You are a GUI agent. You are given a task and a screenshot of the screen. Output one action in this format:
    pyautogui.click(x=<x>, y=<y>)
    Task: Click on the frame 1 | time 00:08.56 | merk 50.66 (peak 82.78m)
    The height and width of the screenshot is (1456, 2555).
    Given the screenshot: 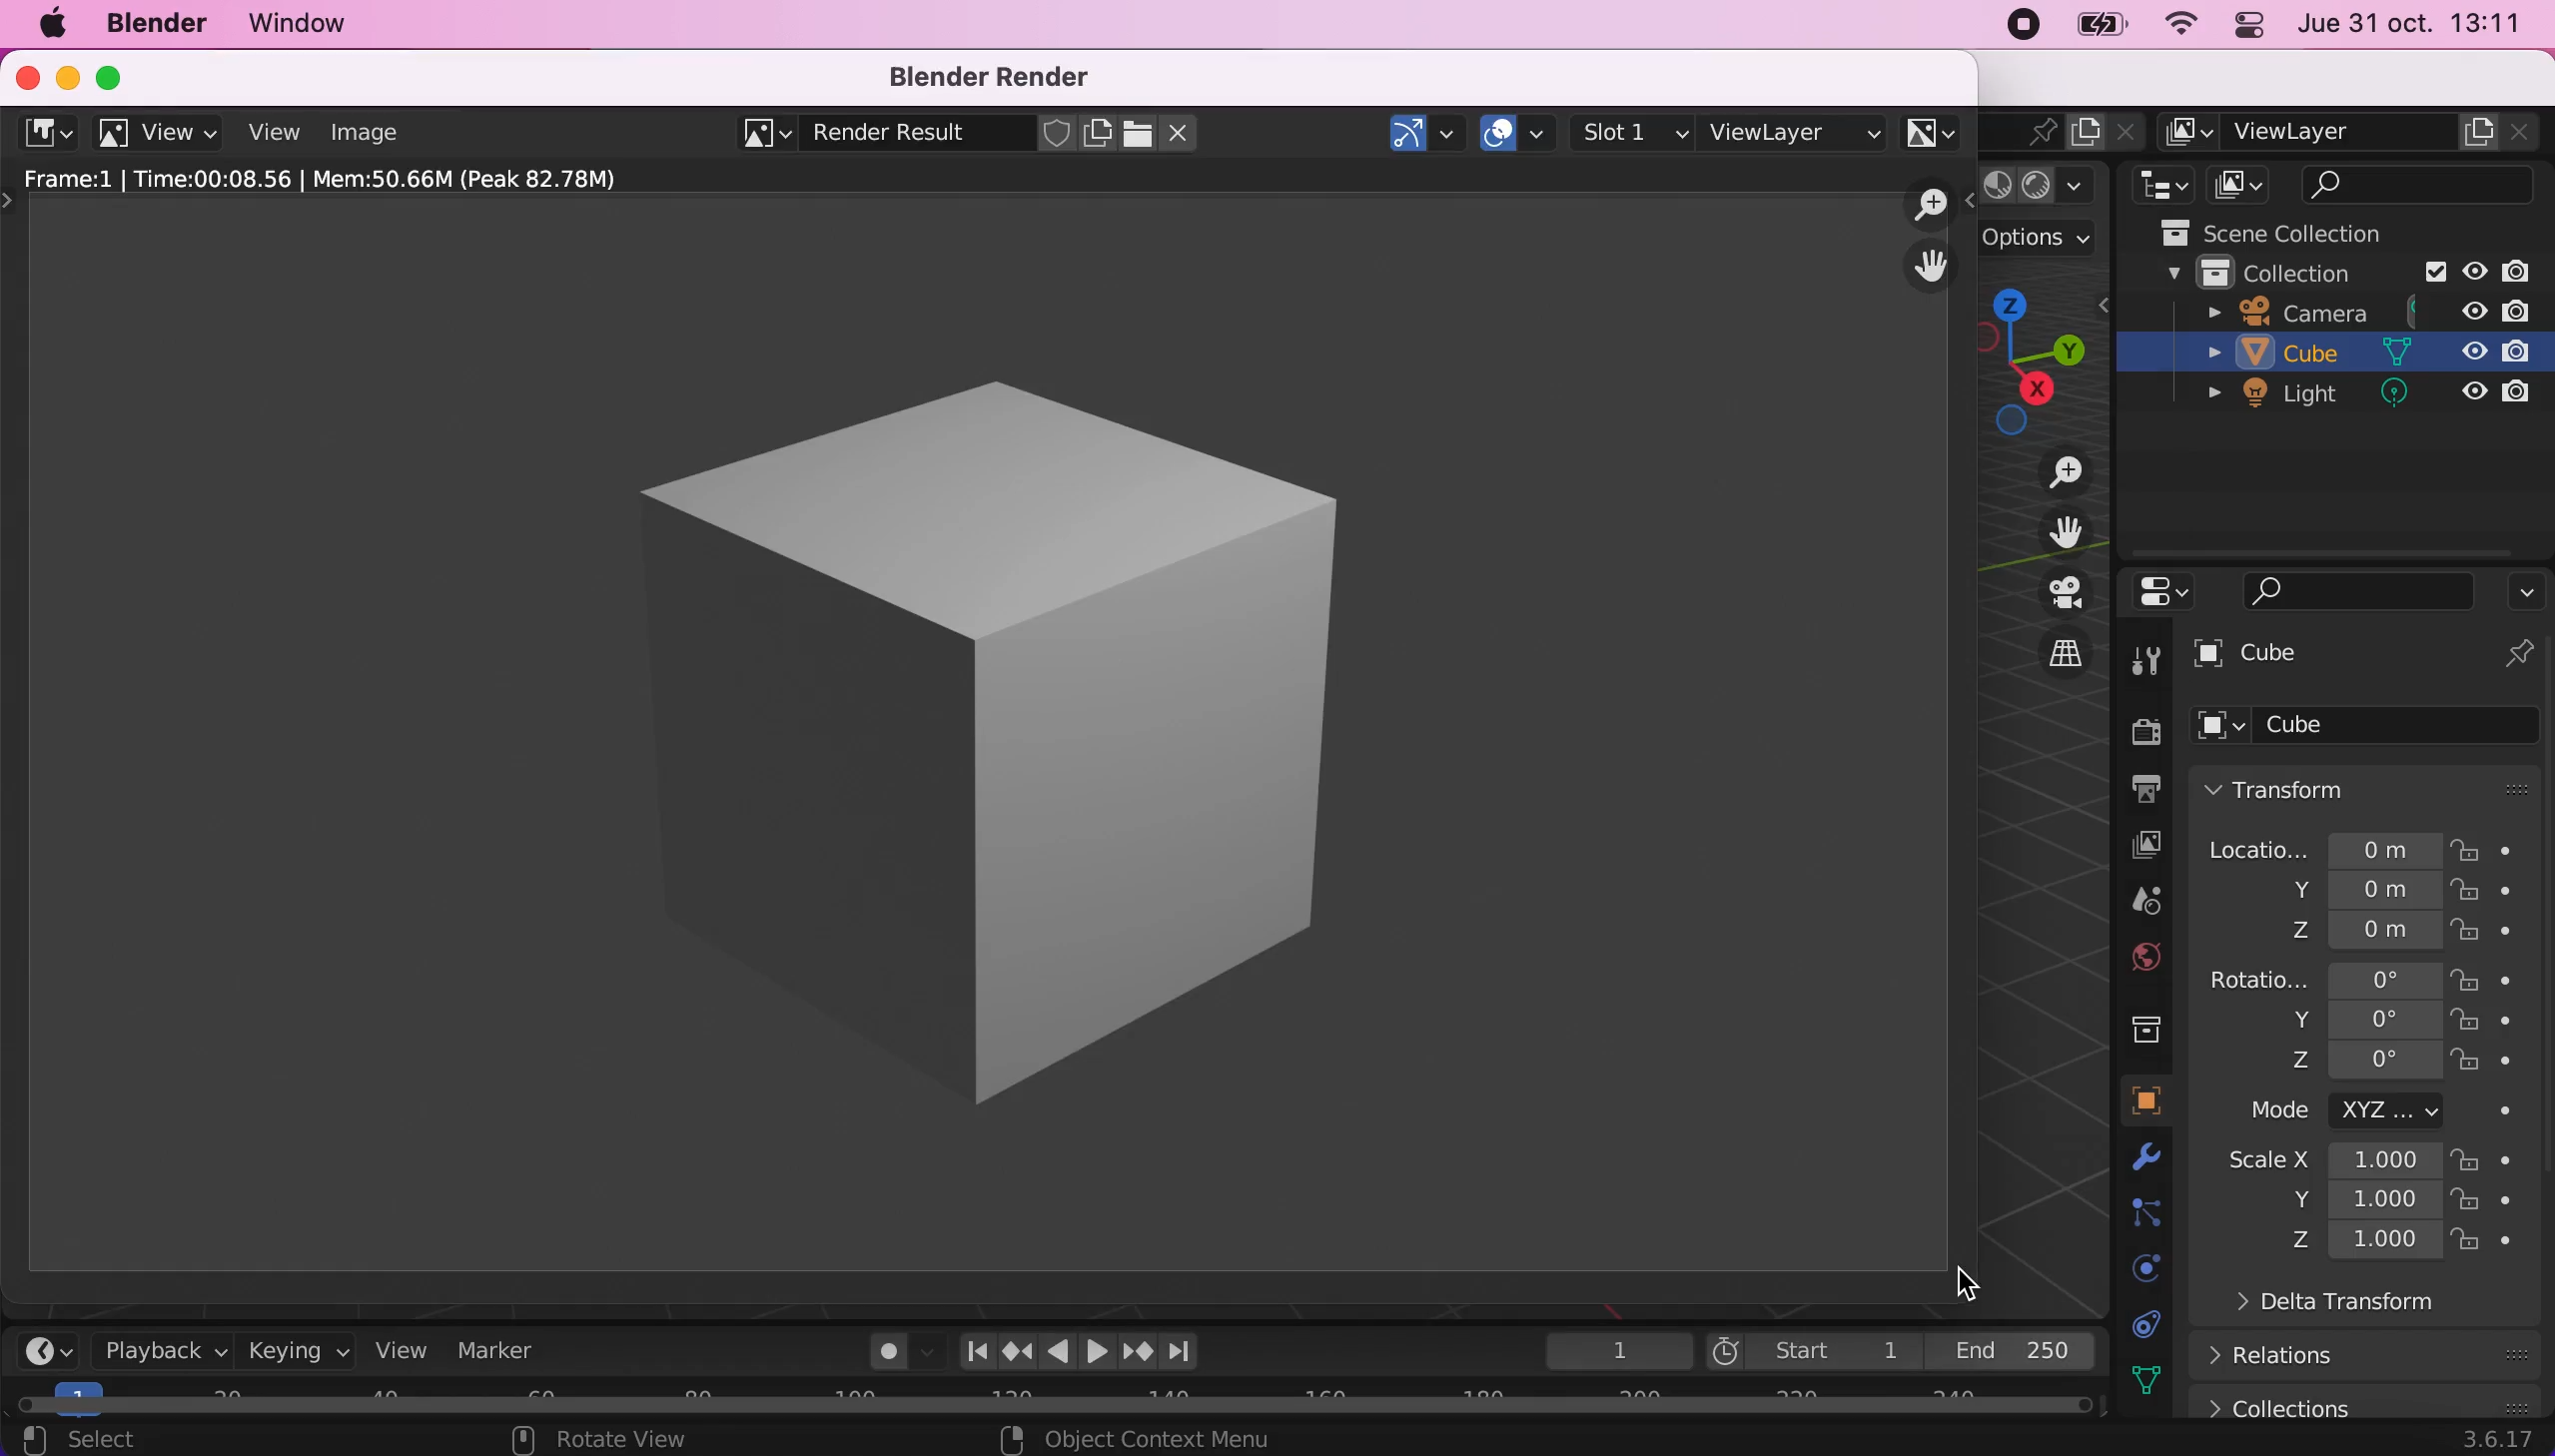 What is the action you would take?
    pyautogui.click(x=342, y=180)
    